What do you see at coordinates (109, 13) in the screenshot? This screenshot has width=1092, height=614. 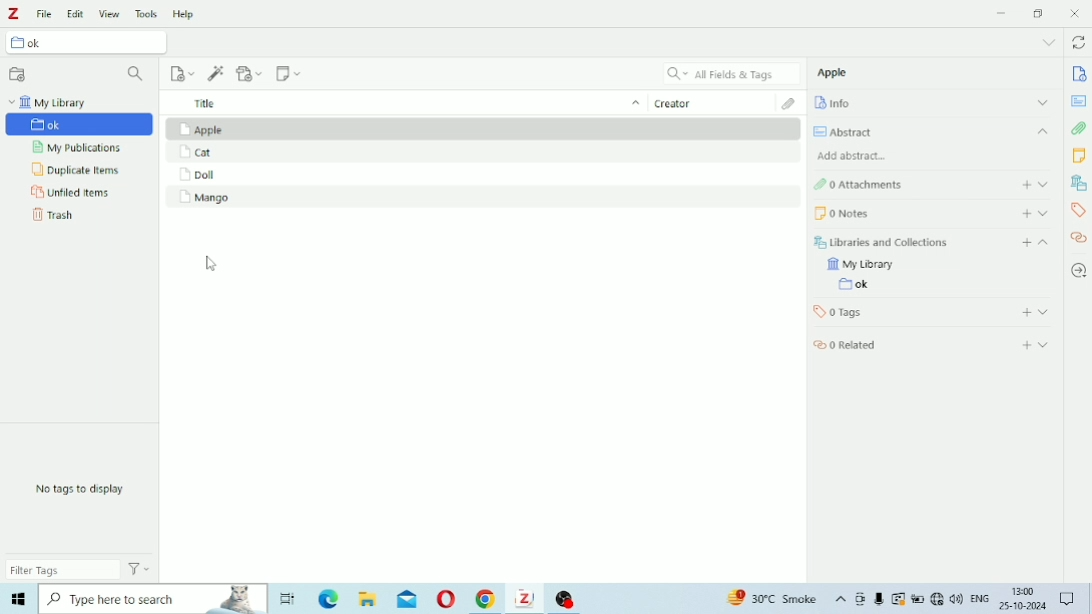 I see `View` at bounding box center [109, 13].